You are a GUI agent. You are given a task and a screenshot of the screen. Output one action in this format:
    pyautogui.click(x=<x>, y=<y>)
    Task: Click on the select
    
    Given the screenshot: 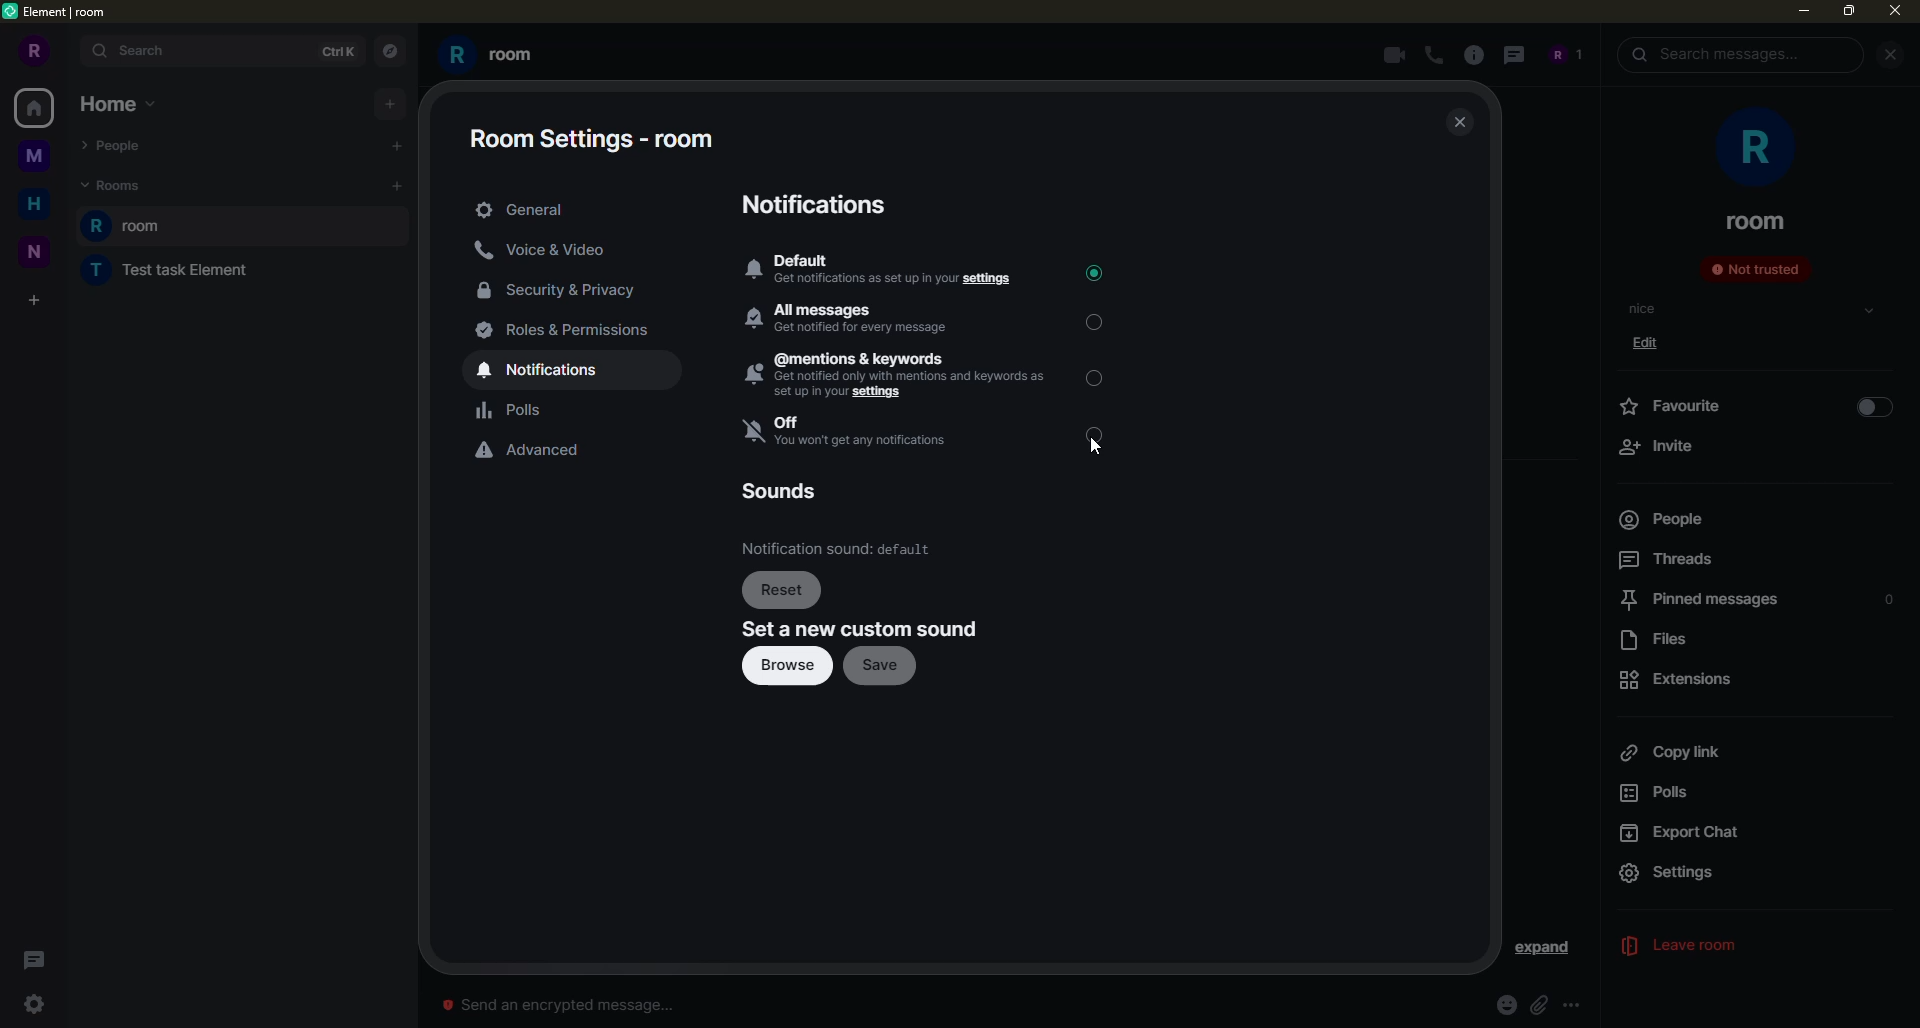 What is the action you would take?
    pyautogui.click(x=1869, y=311)
    